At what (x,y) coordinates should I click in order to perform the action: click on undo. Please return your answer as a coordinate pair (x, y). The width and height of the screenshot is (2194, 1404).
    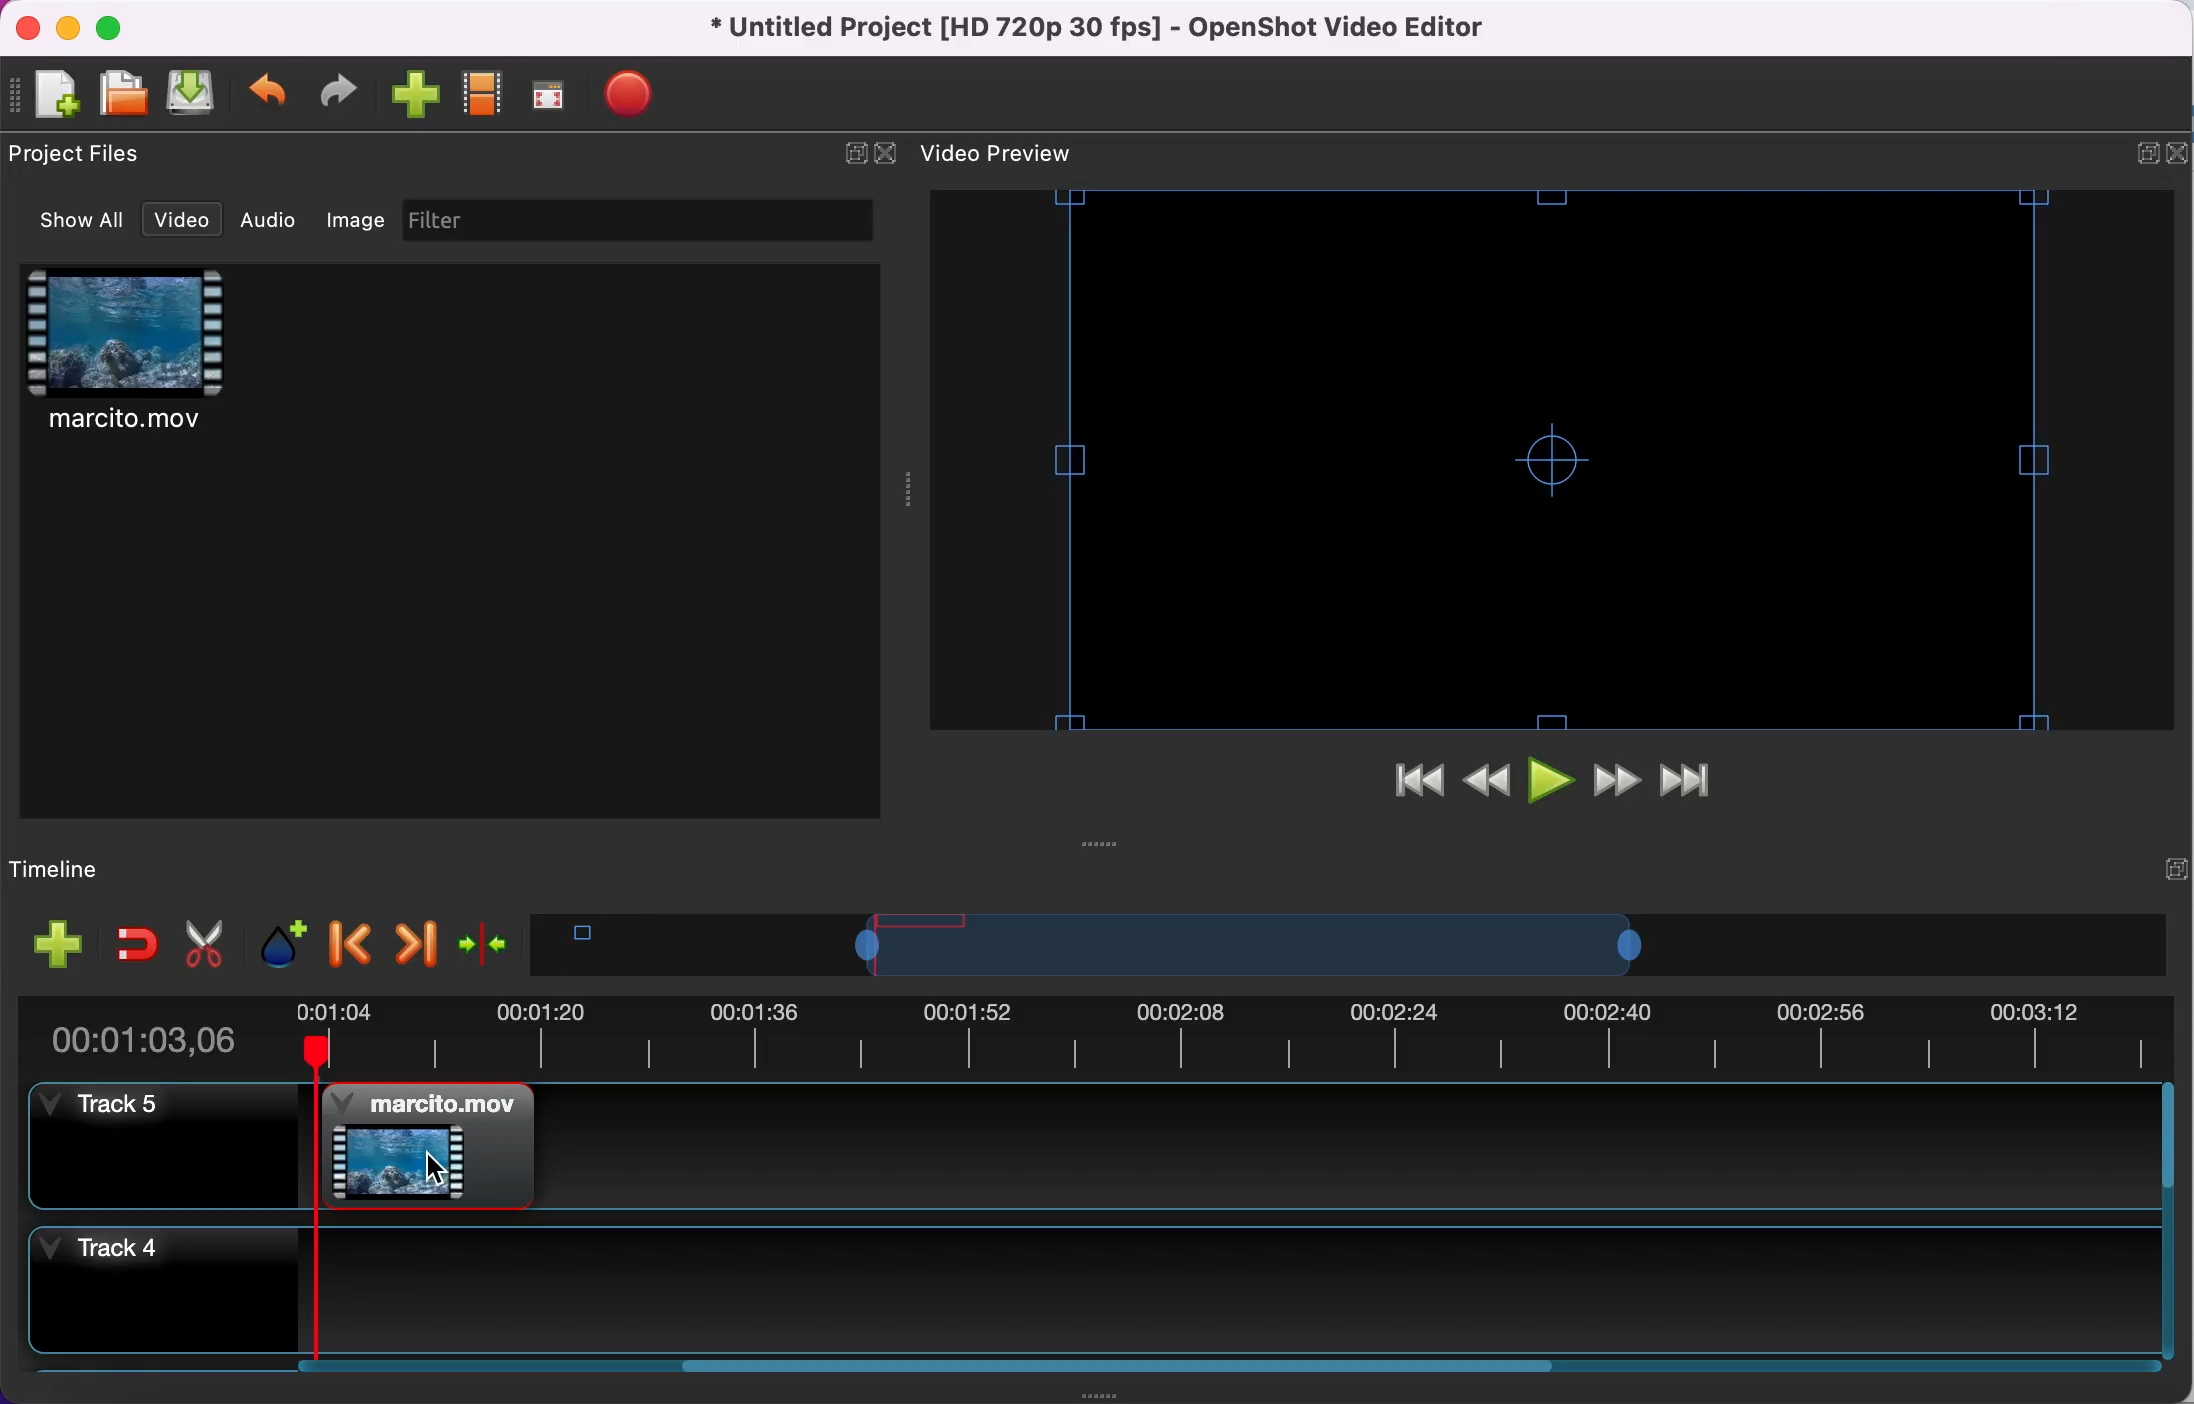
    Looking at the image, I should click on (270, 95).